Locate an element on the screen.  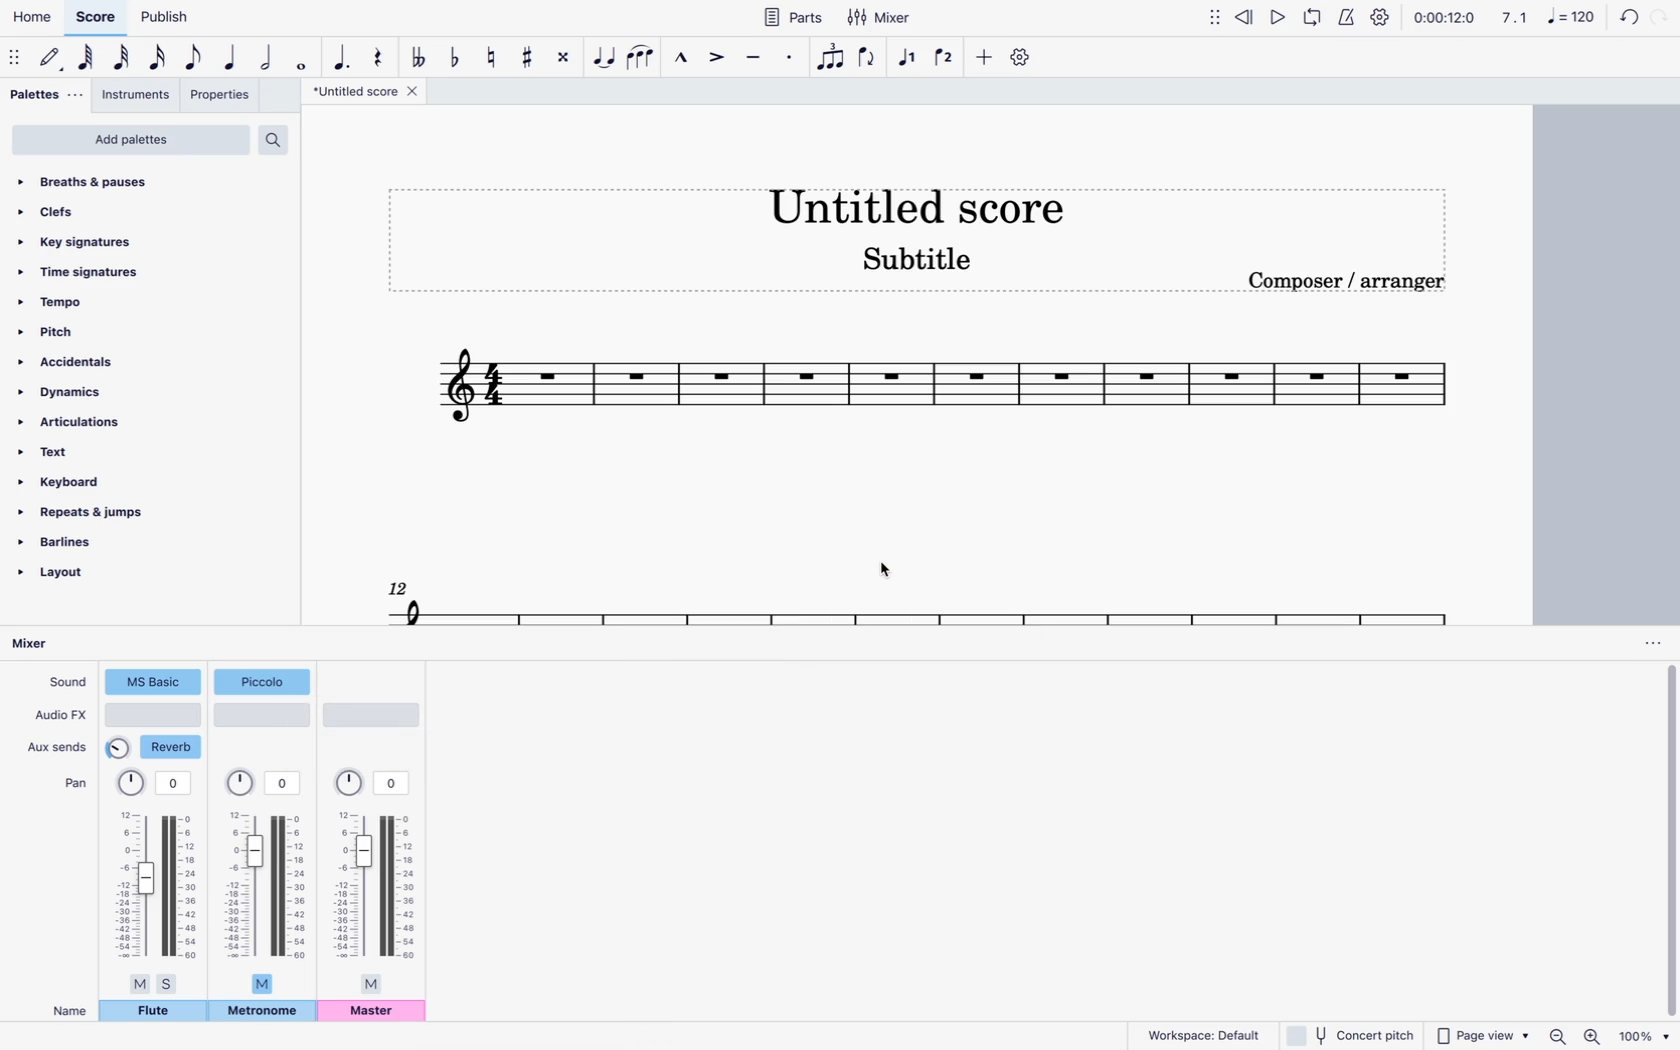
master is located at coordinates (376, 1014).